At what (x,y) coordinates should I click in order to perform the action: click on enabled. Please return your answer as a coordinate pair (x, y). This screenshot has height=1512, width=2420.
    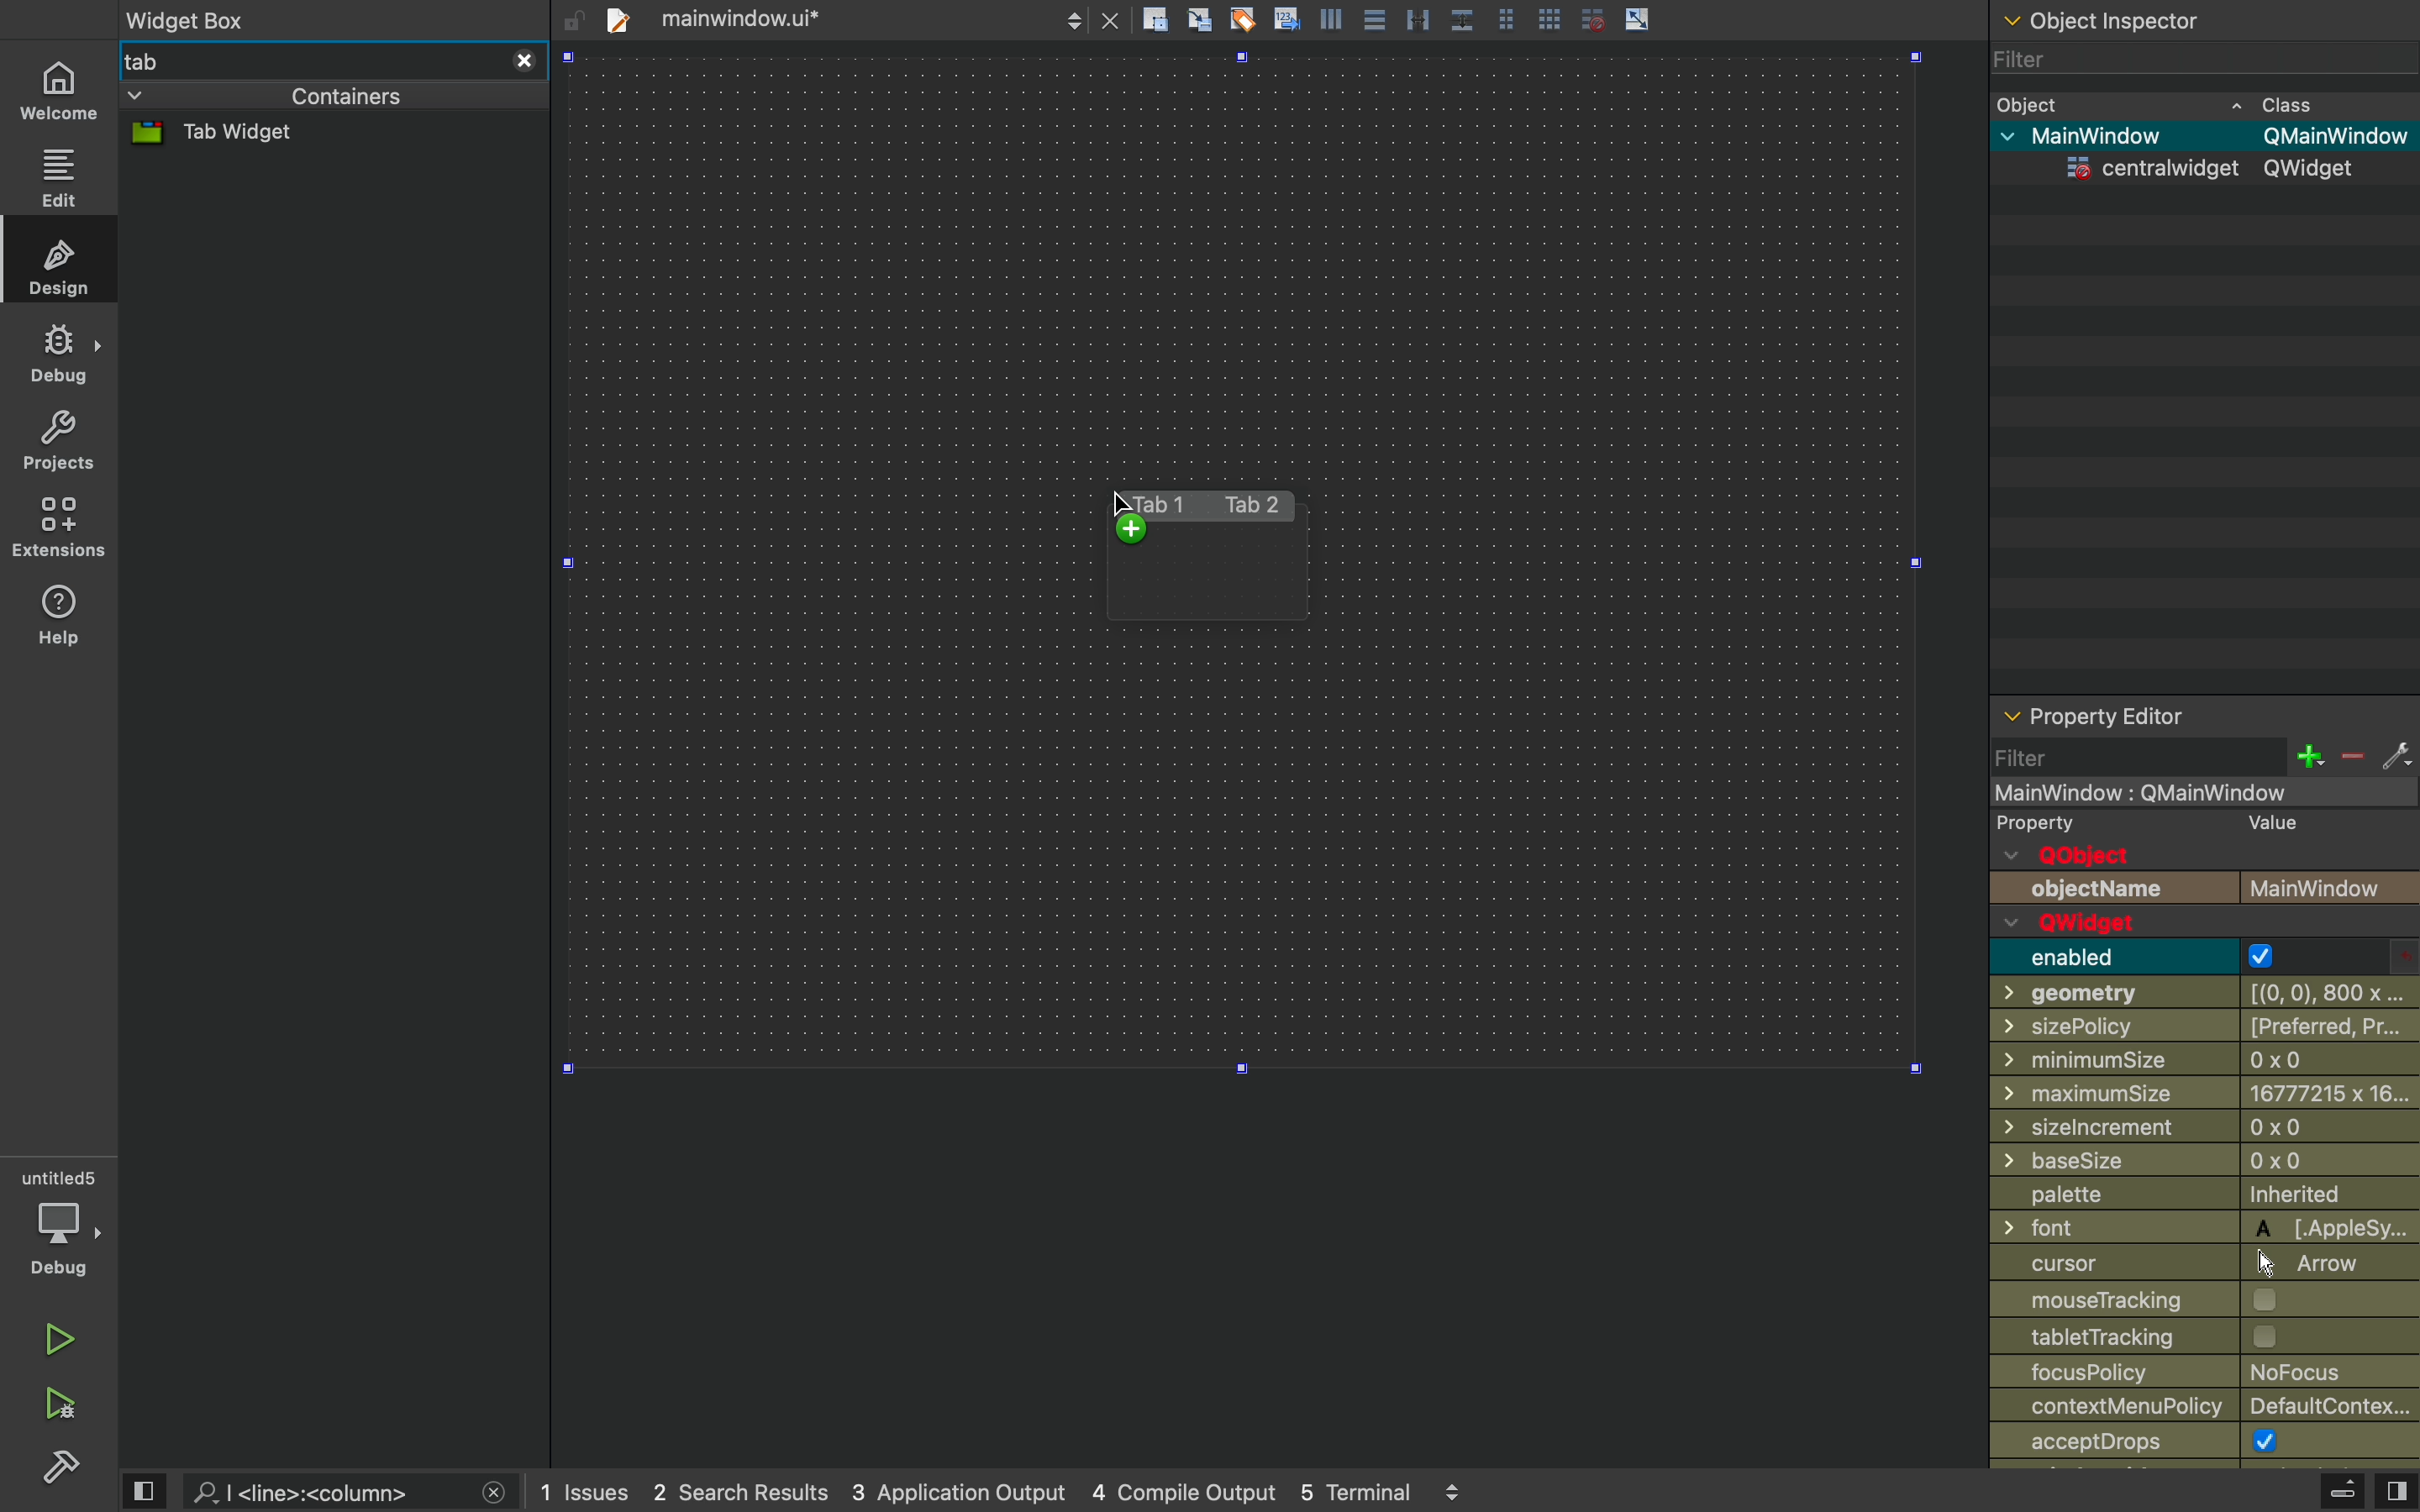
    Looking at the image, I should click on (2144, 957).